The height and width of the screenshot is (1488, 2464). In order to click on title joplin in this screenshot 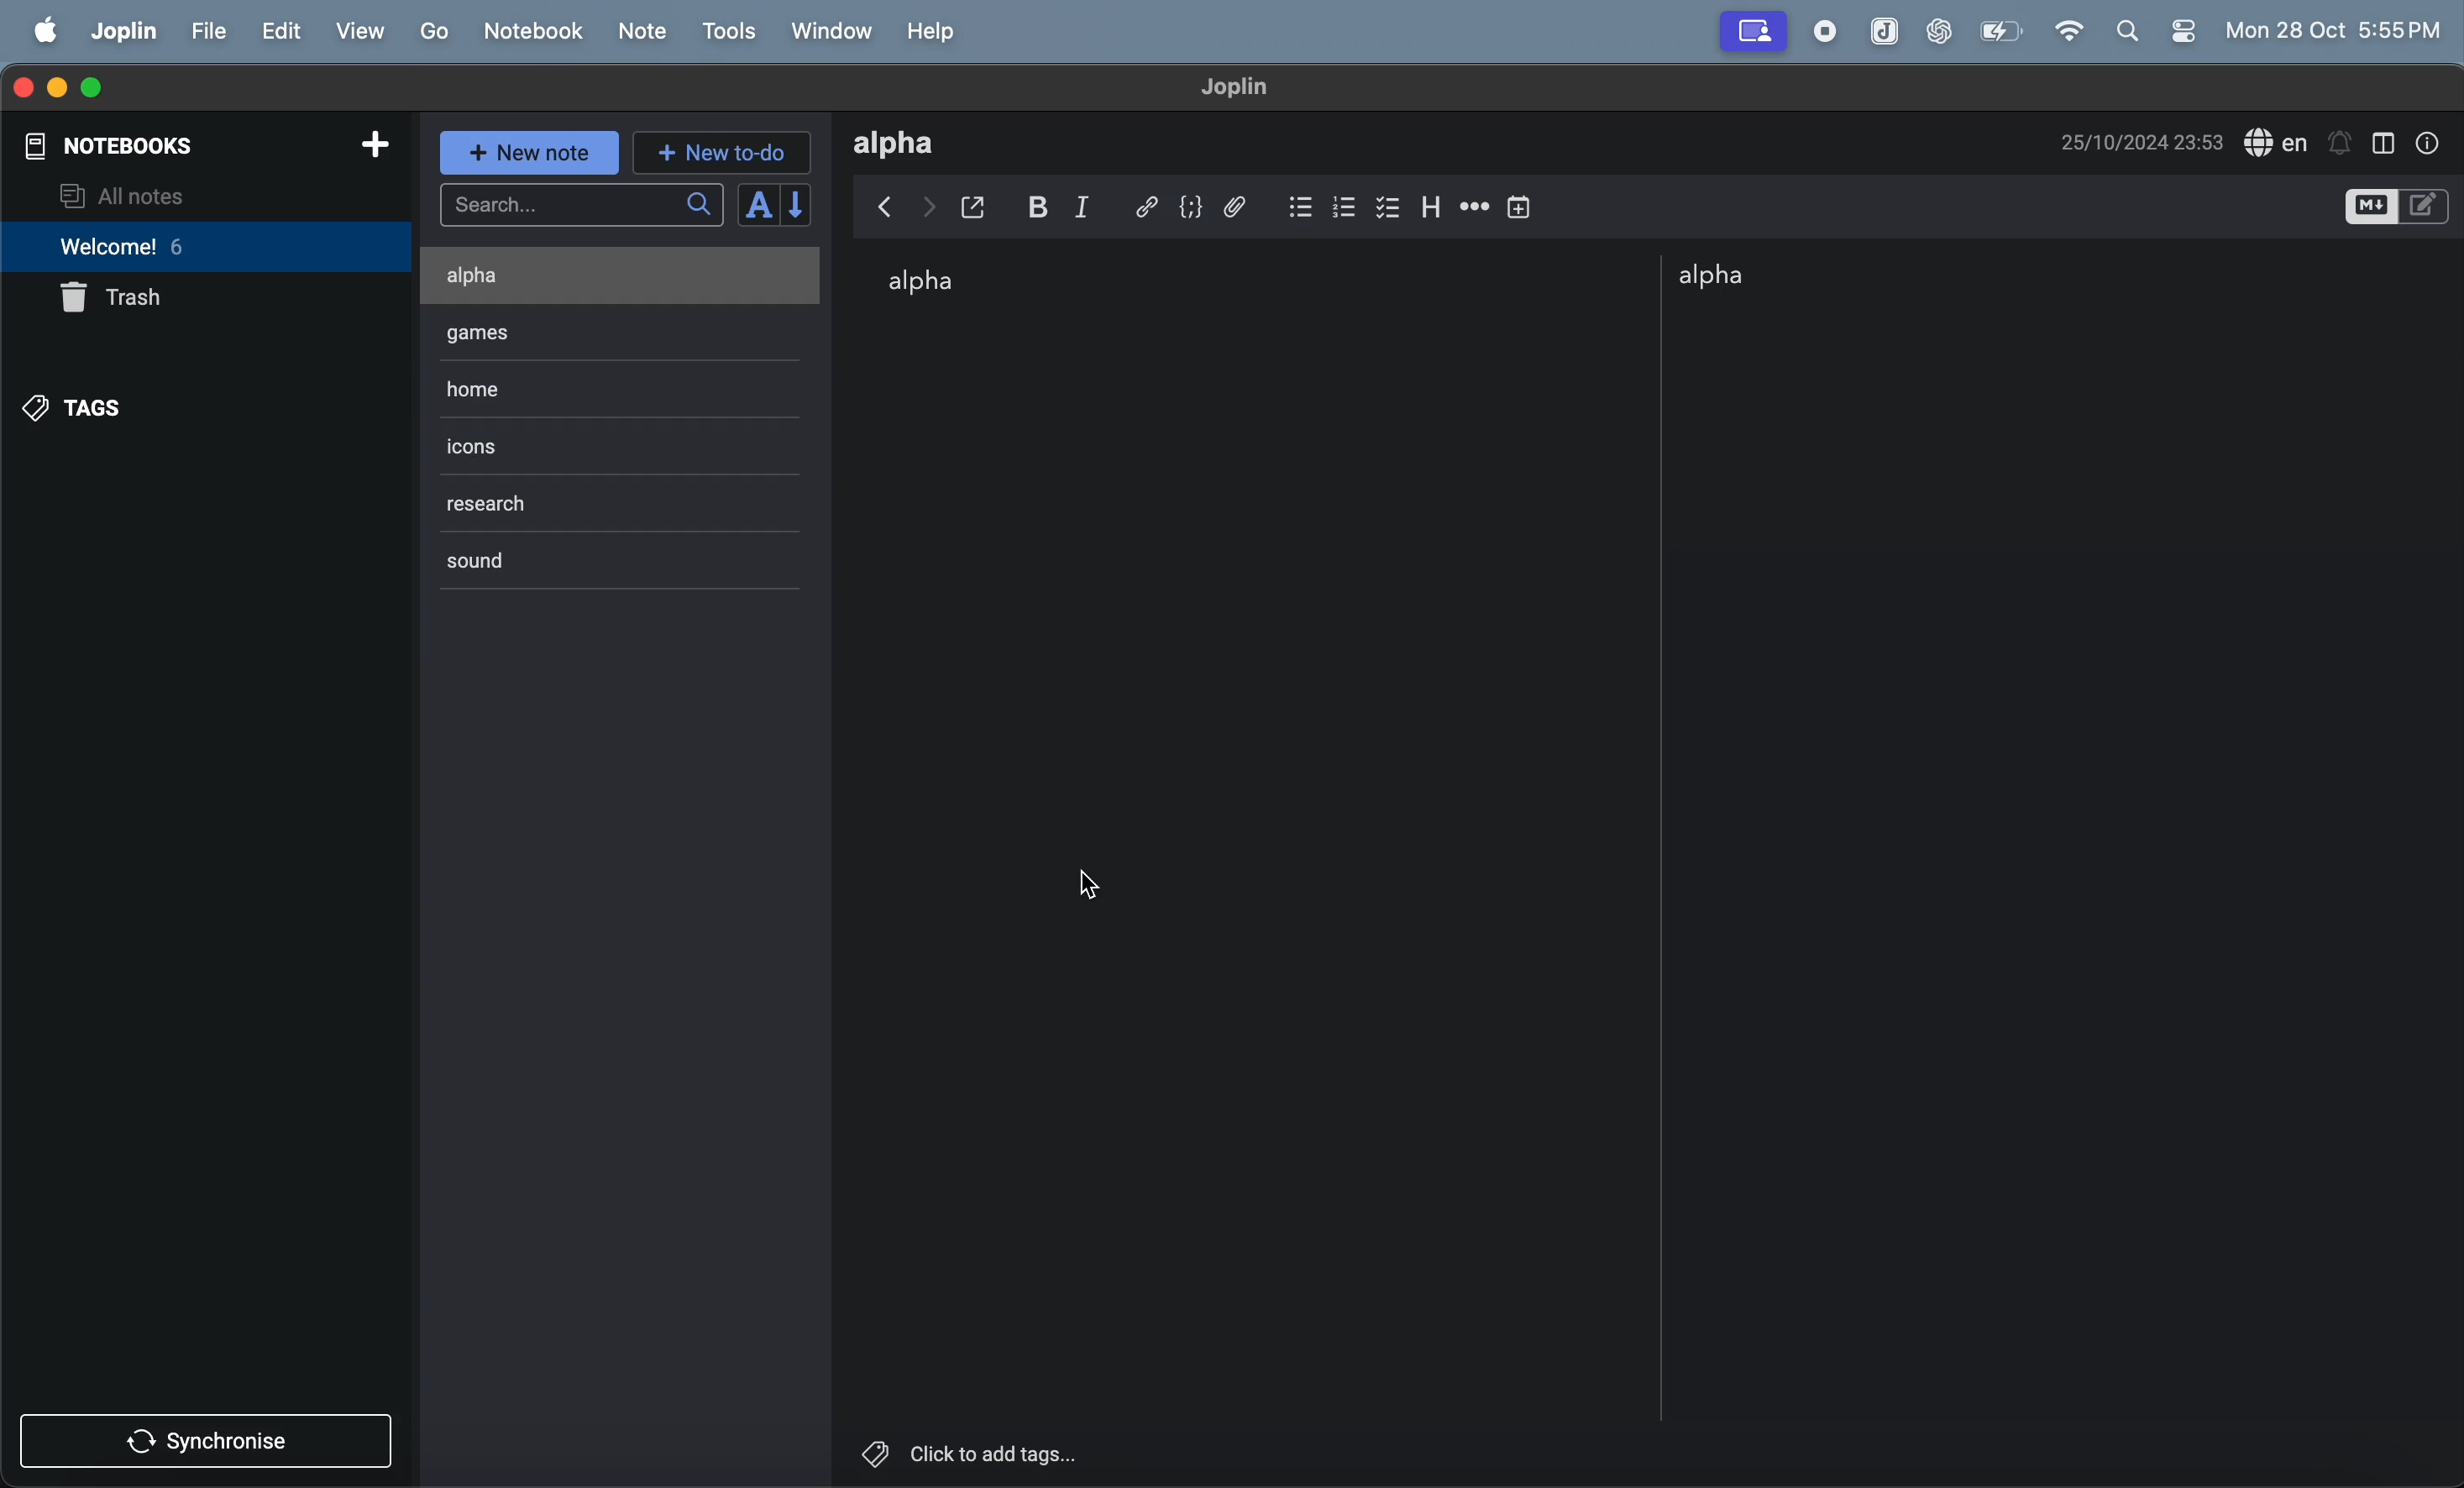, I will do `click(1246, 88)`.